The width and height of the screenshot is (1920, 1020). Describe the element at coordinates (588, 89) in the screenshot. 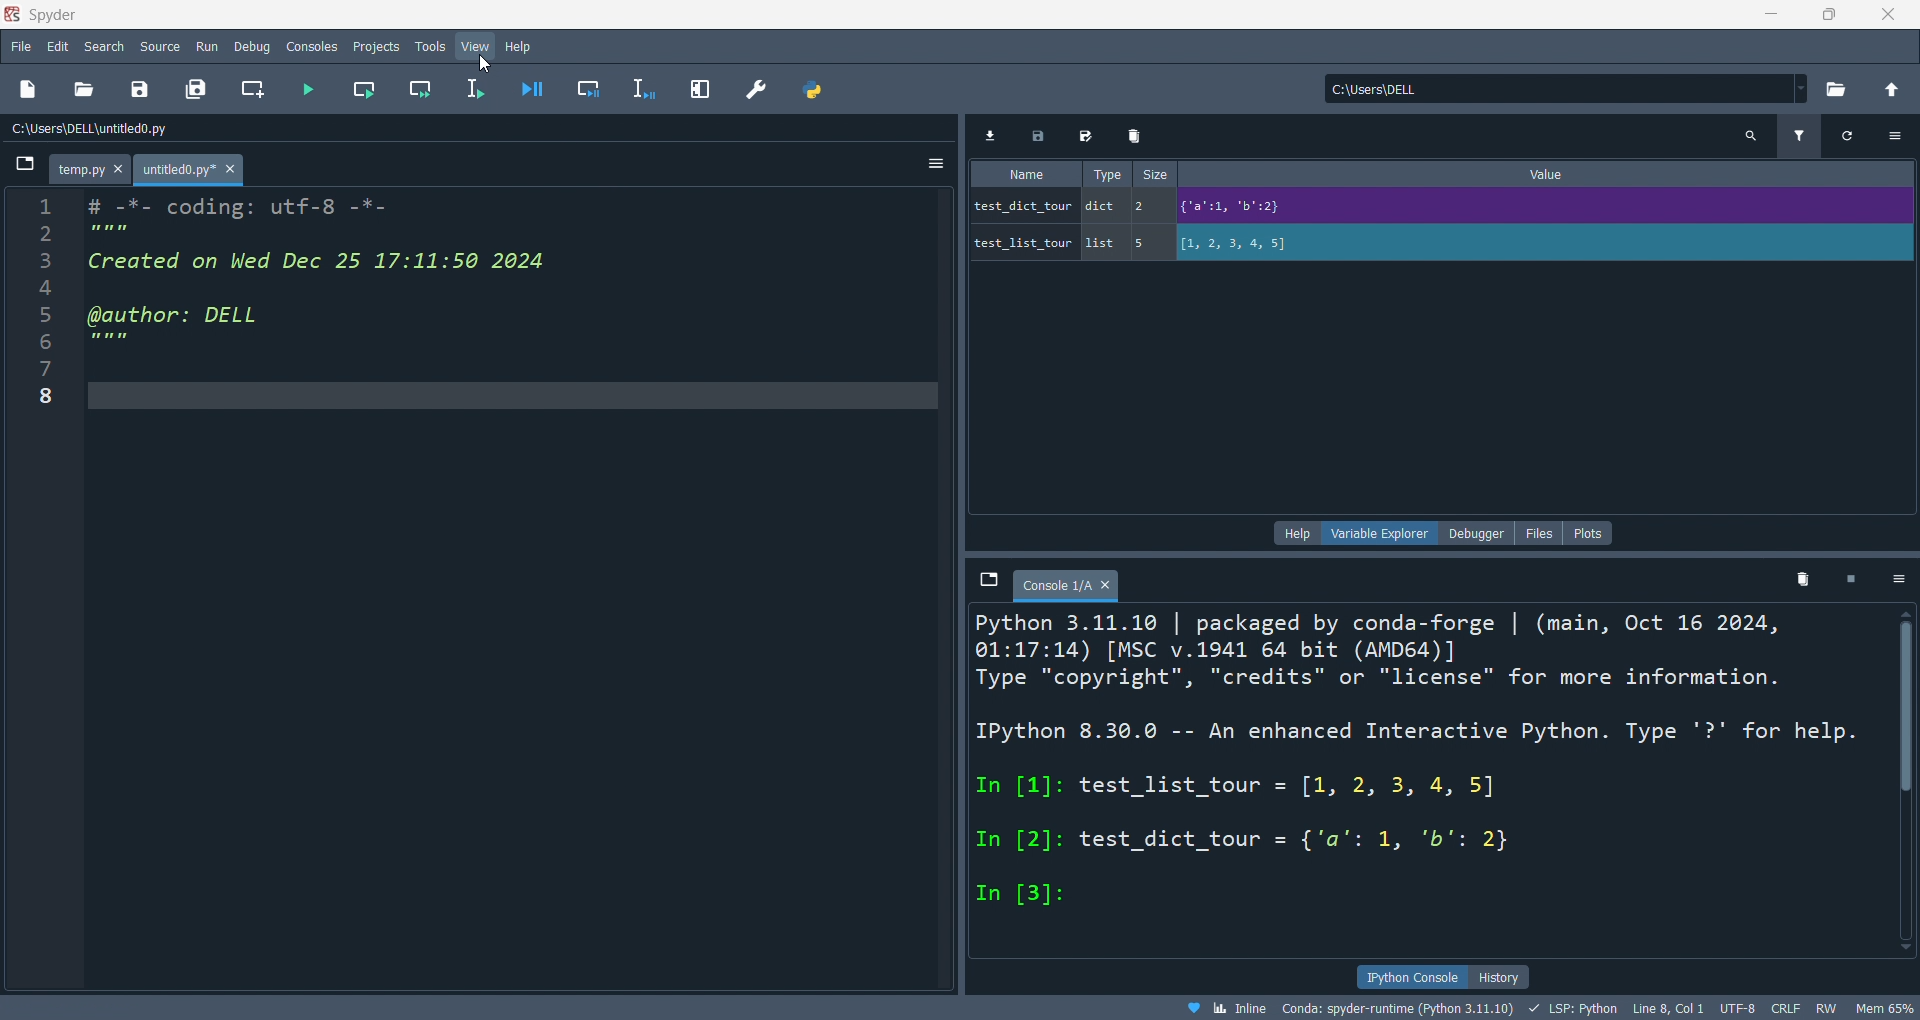

I see `debug cell` at that location.